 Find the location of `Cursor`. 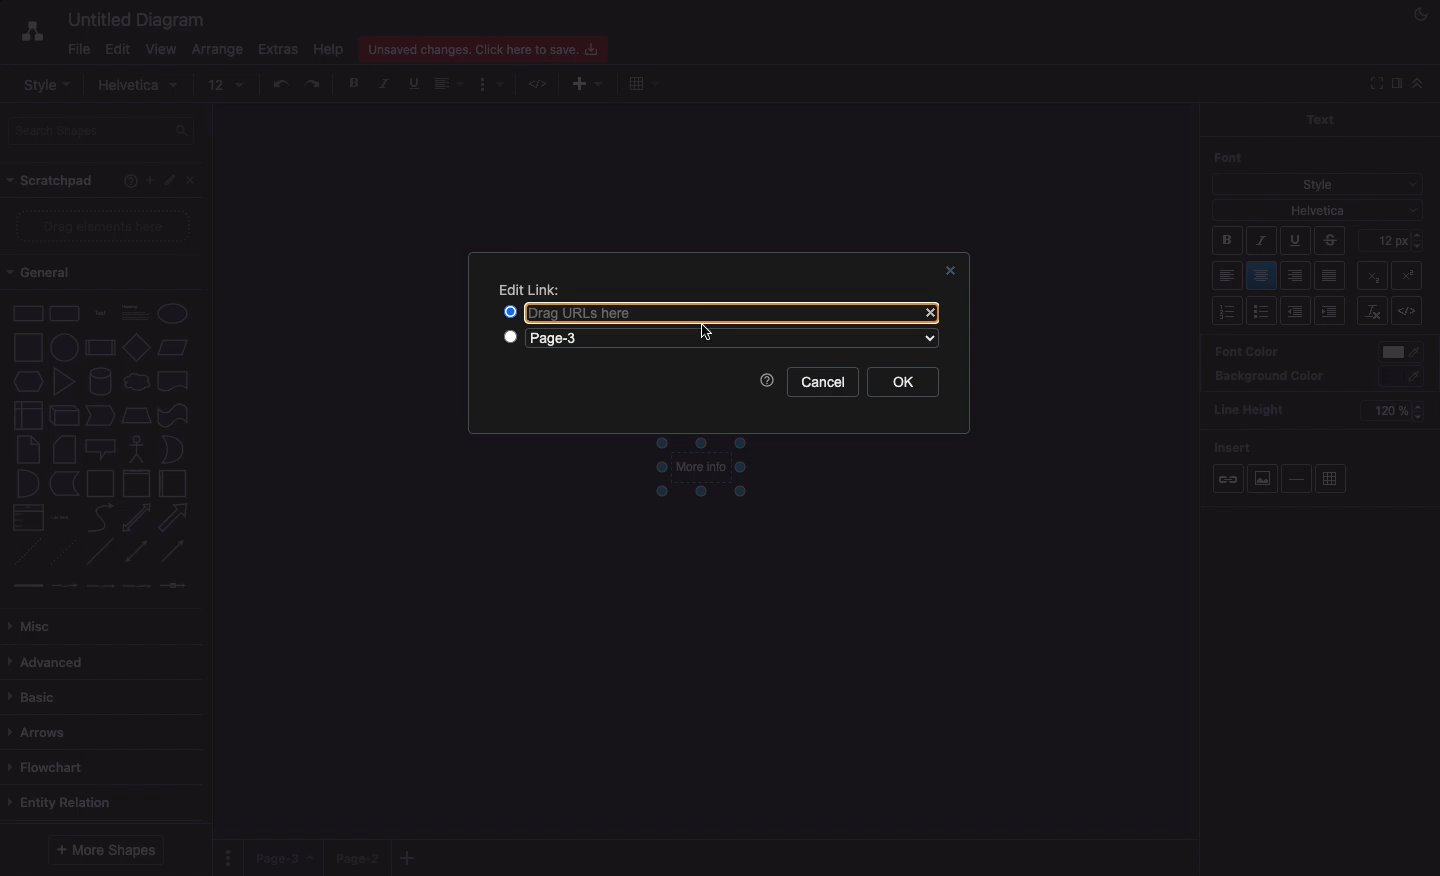

Cursor is located at coordinates (705, 334).